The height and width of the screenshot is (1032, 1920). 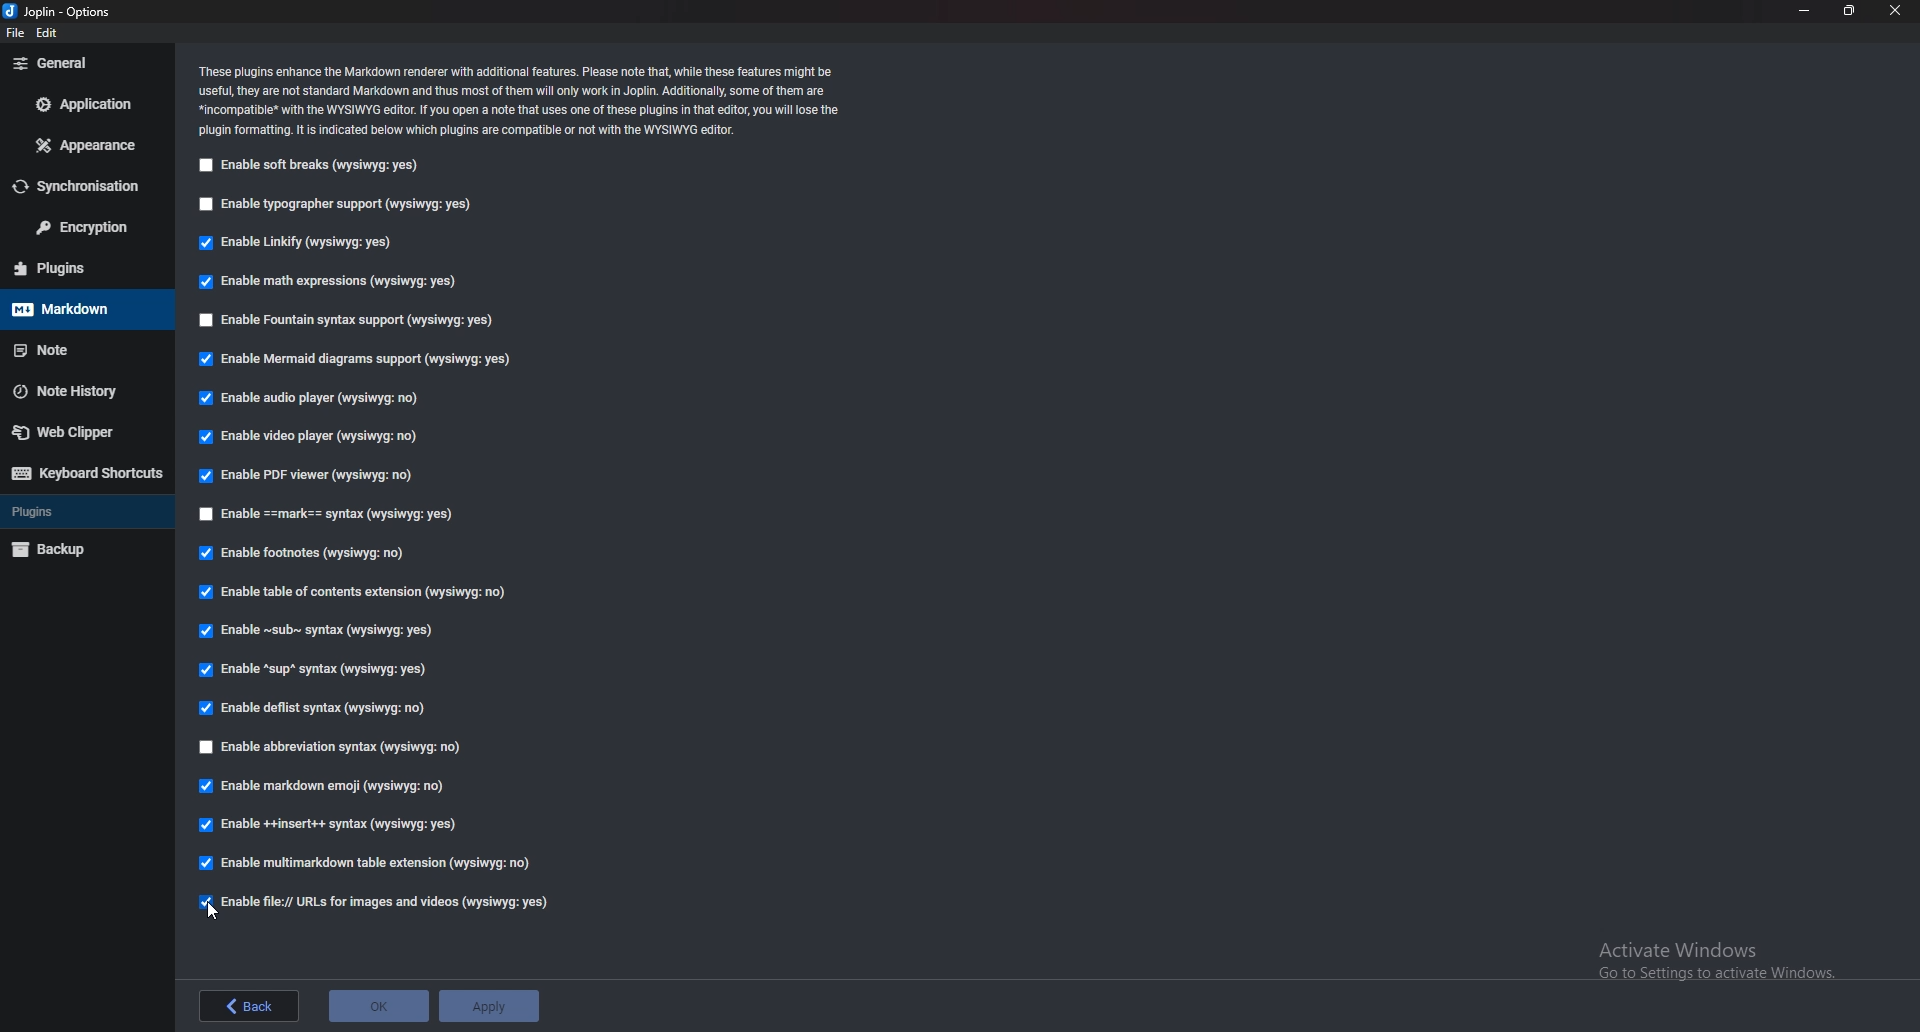 What do you see at coordinates (527, 103) in the screenshot?
I see `Info` at bounding box center [527, 103].